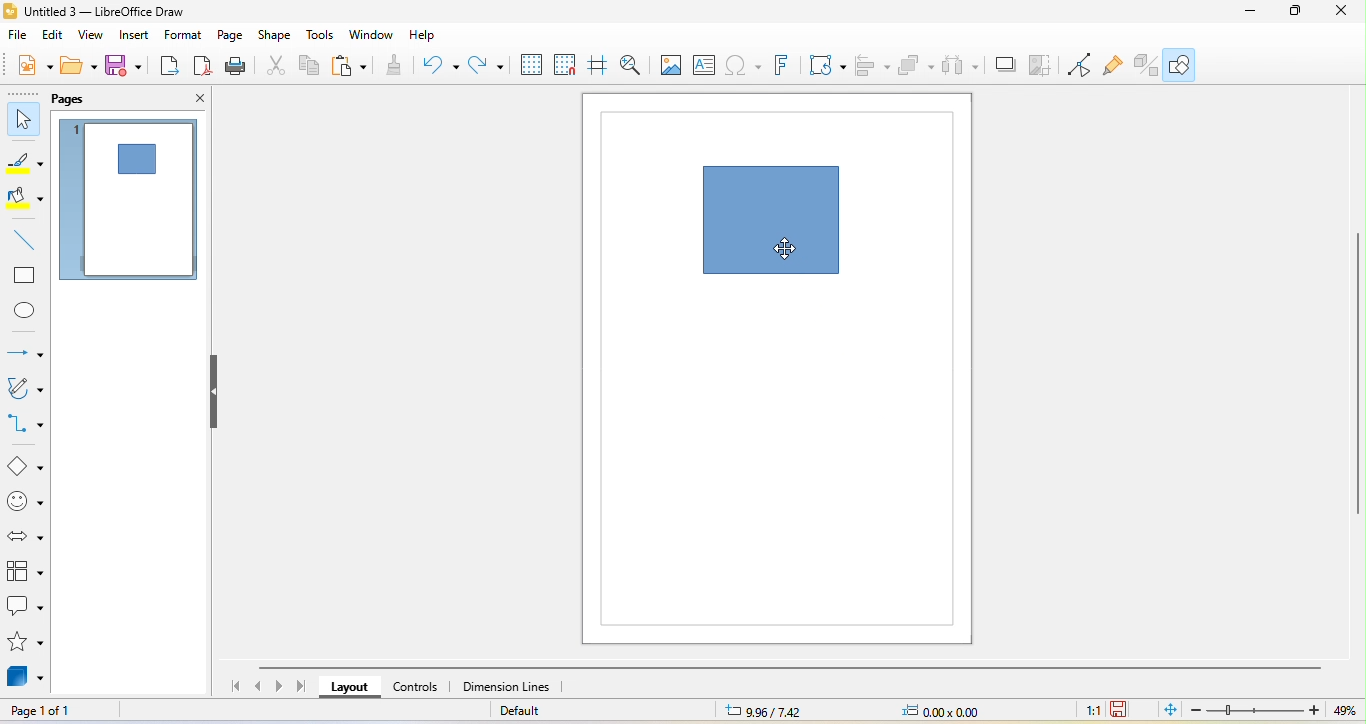 This screenshot has width=1366, height=724. Describe the element at coordinates (828, 66) in the screenshot. I see `transformation` at that location.